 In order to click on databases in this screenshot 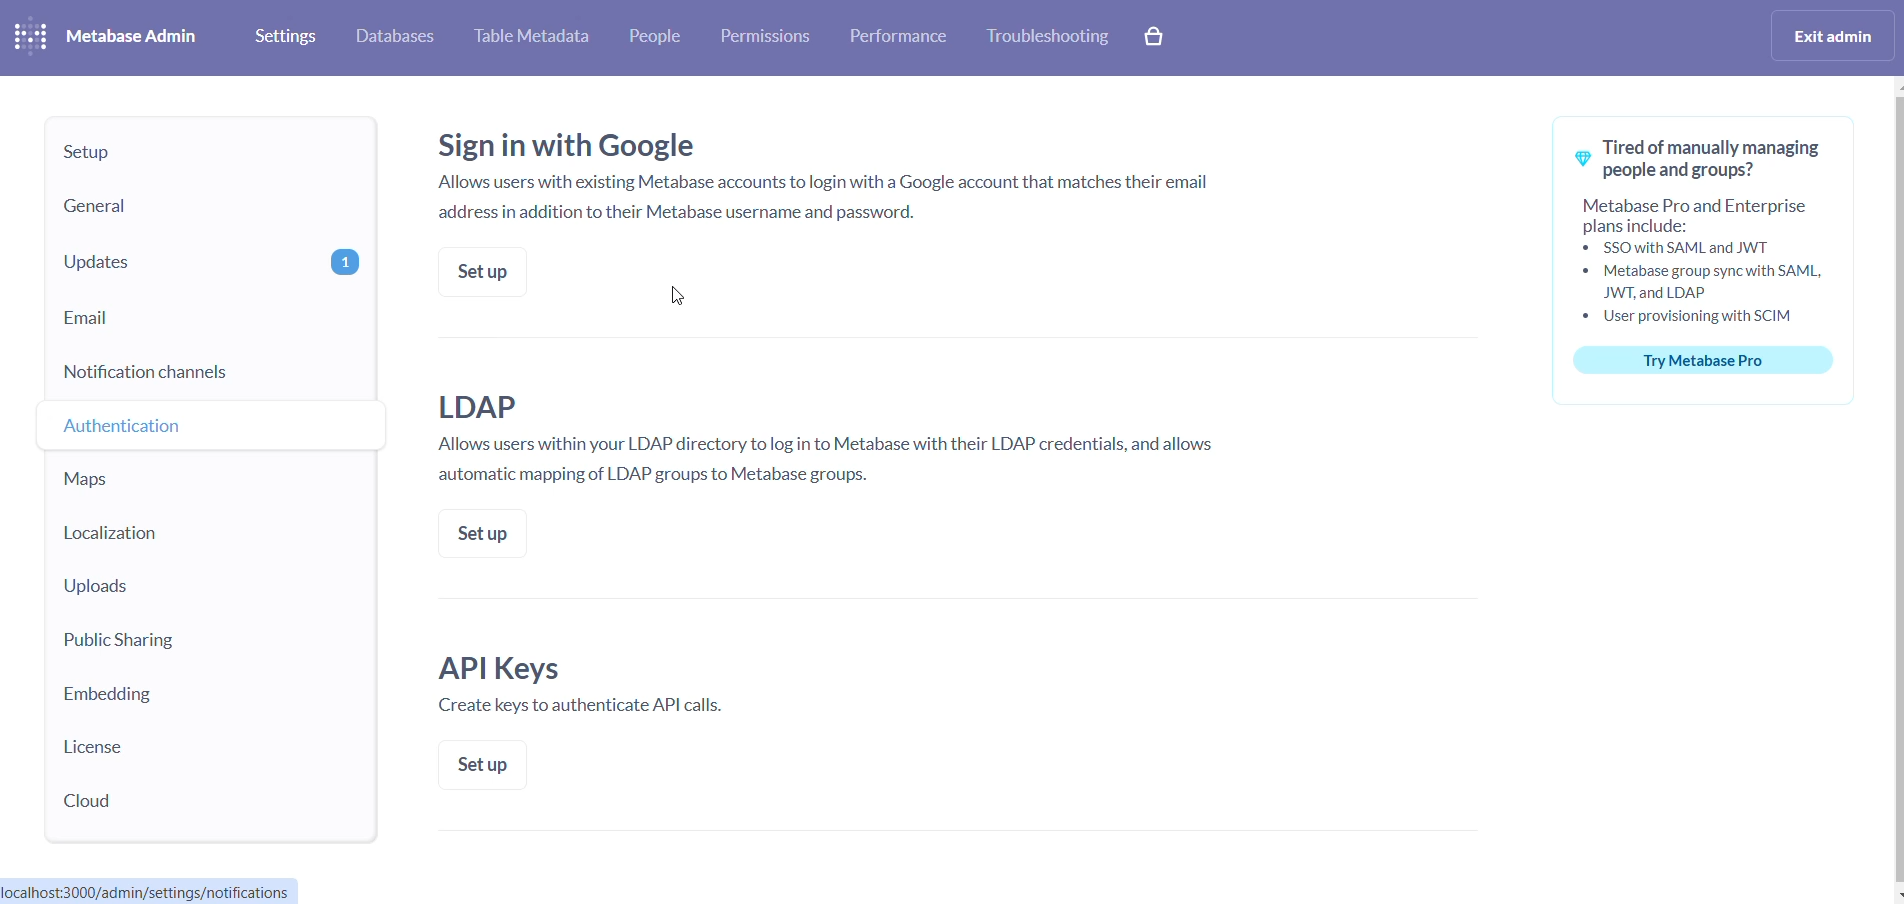, I will do `click(400, 36)`.